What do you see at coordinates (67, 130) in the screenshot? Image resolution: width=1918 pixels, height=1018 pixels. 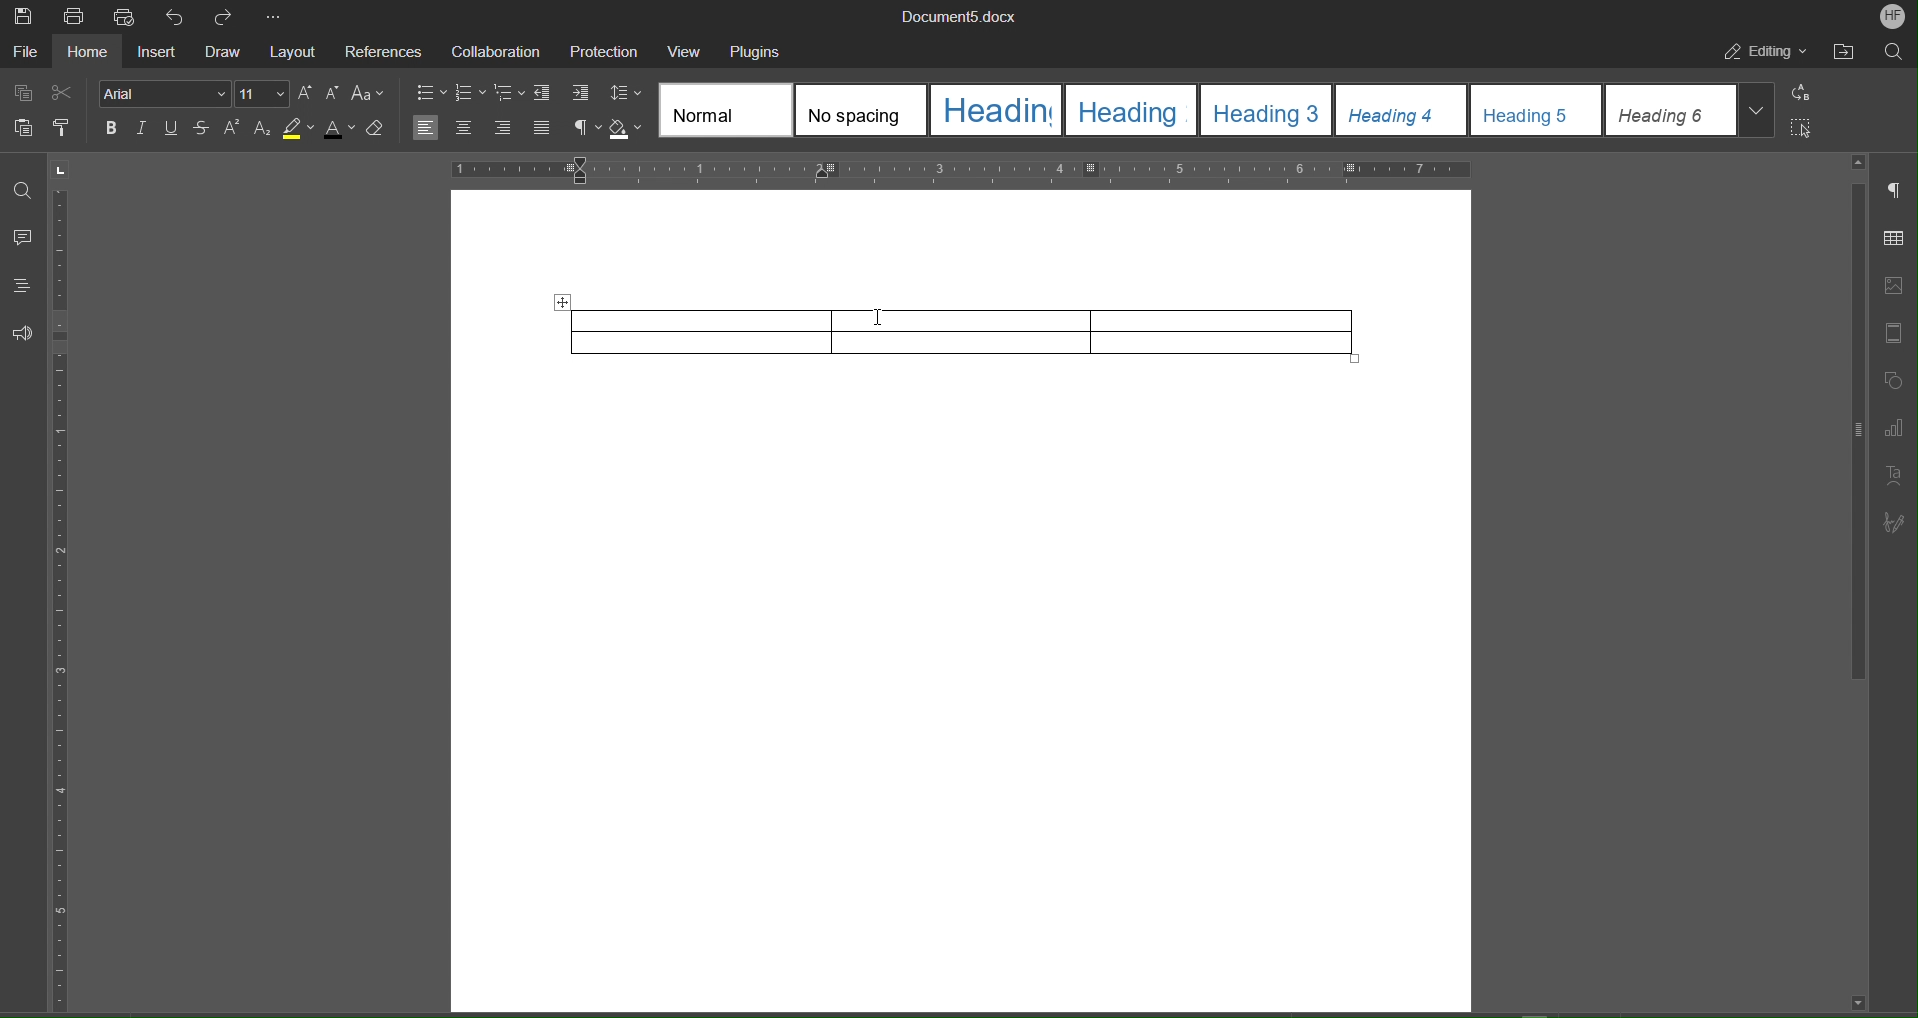 I see `Copy Style` at bounding box center [67, 130].